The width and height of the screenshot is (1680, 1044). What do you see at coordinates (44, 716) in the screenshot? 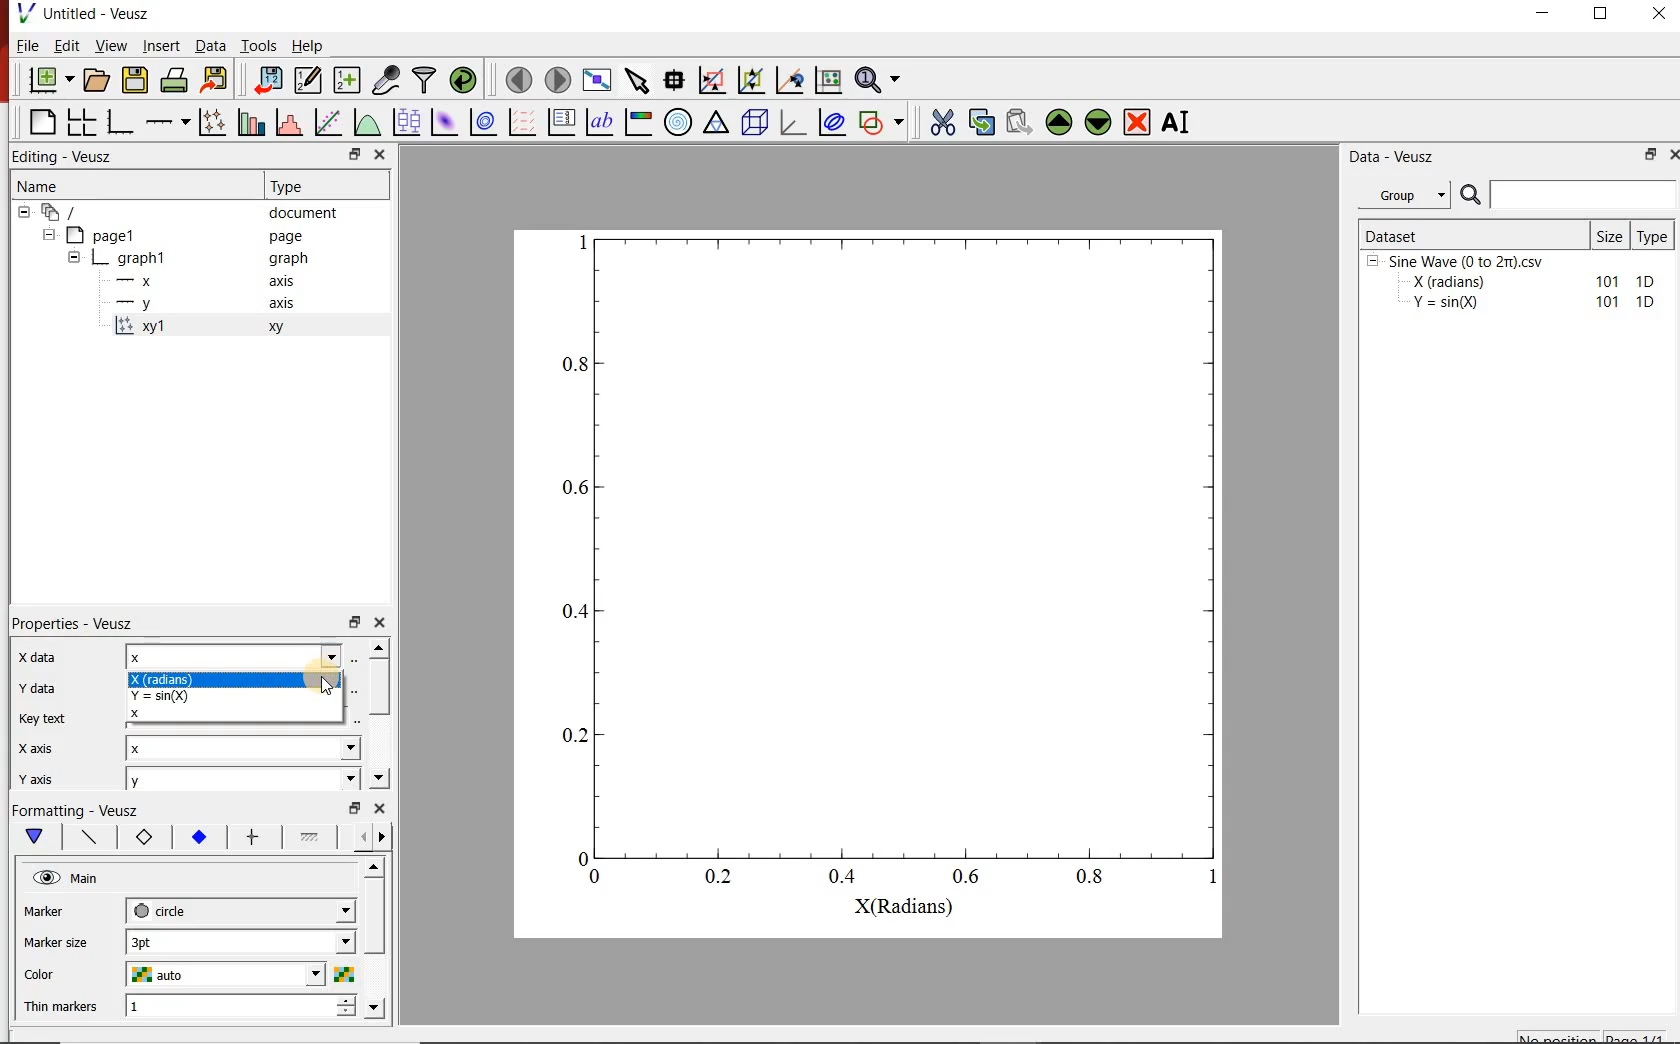
I see `Max` at bounding box center [44, 716].